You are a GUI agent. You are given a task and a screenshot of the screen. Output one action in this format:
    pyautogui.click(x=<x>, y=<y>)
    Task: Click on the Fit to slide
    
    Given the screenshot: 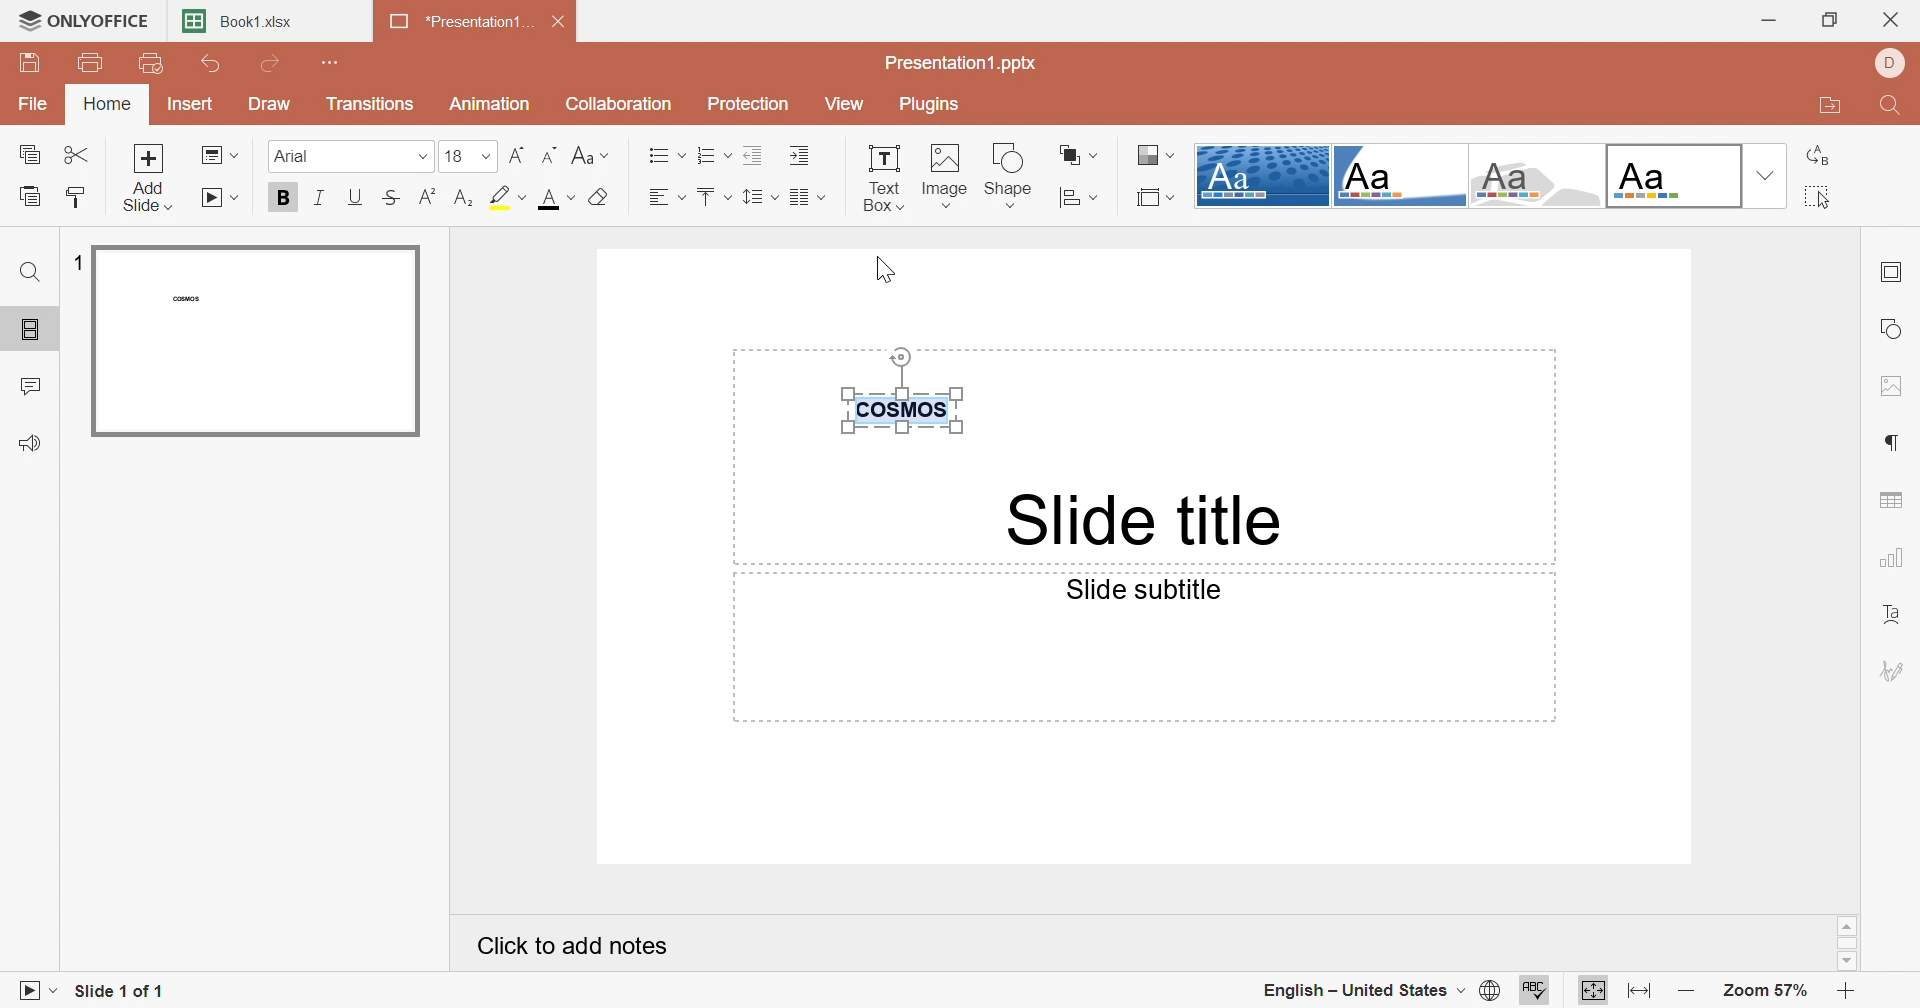 What is the action you would take?
    pyautogui.click(x=1591, y=988)
    